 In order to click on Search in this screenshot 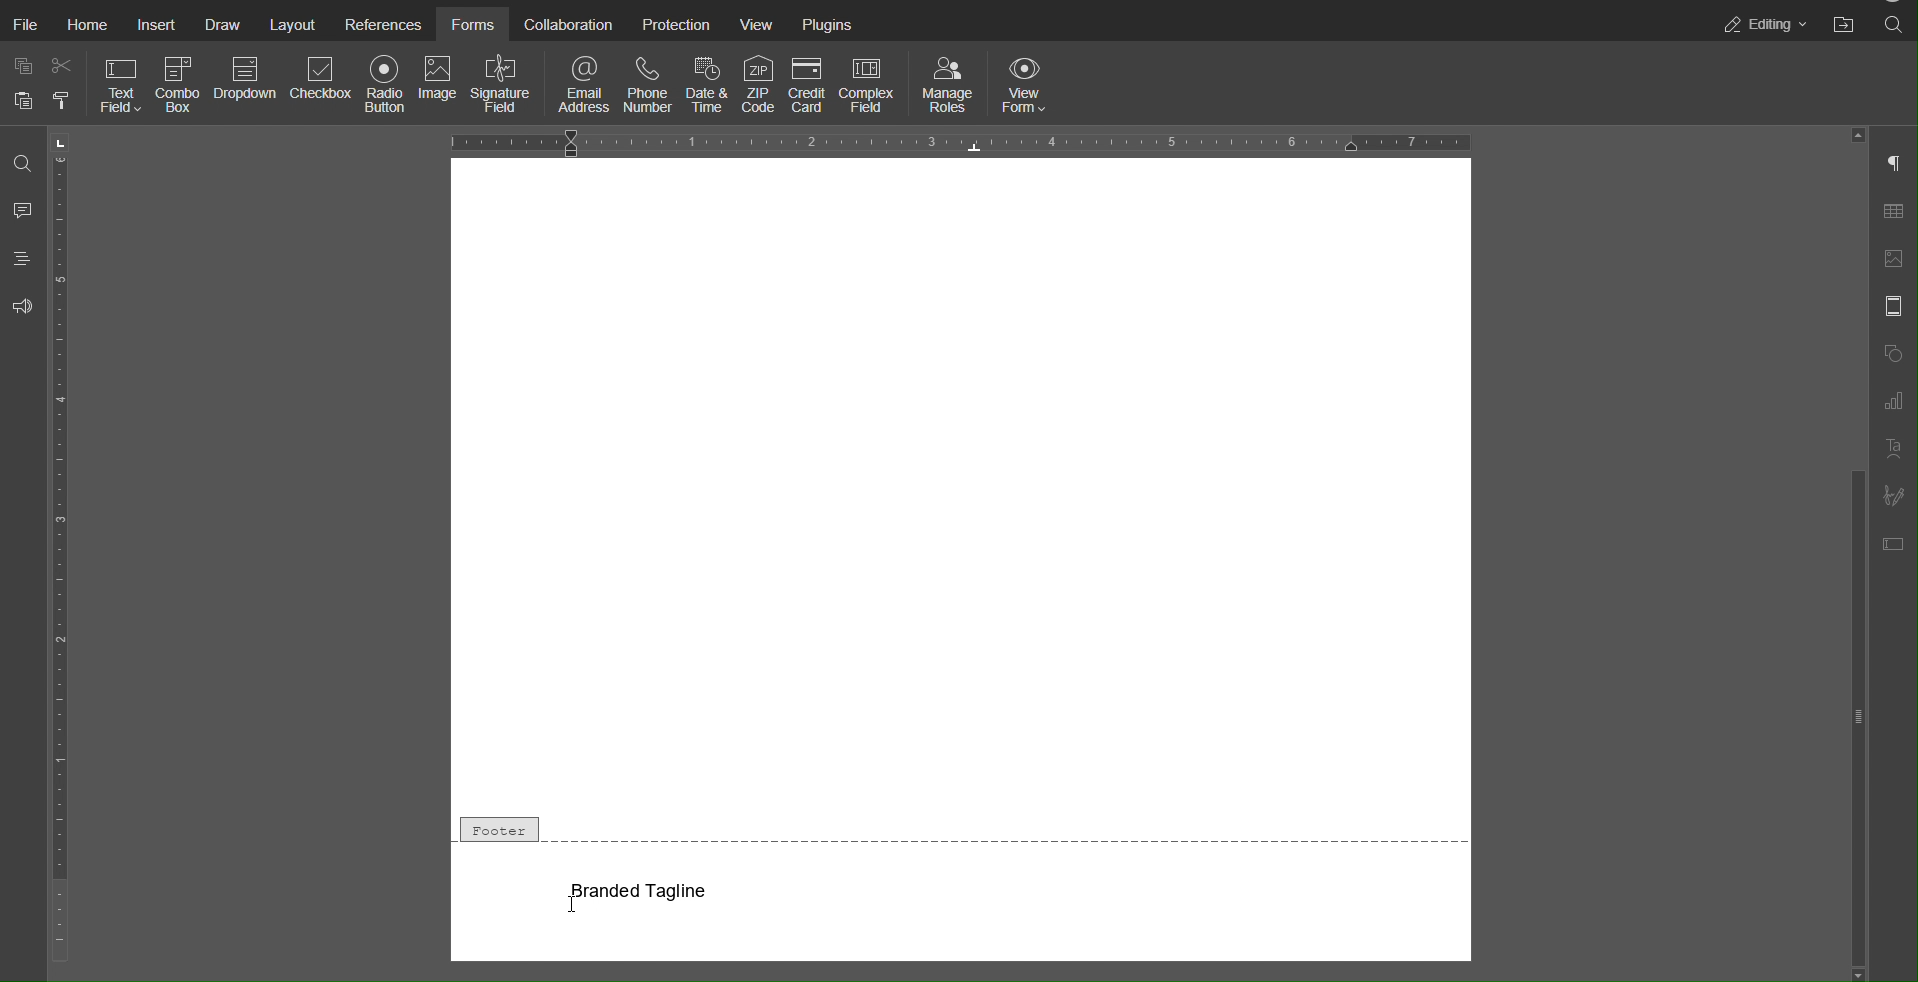, I will do `click(20, 167)`.